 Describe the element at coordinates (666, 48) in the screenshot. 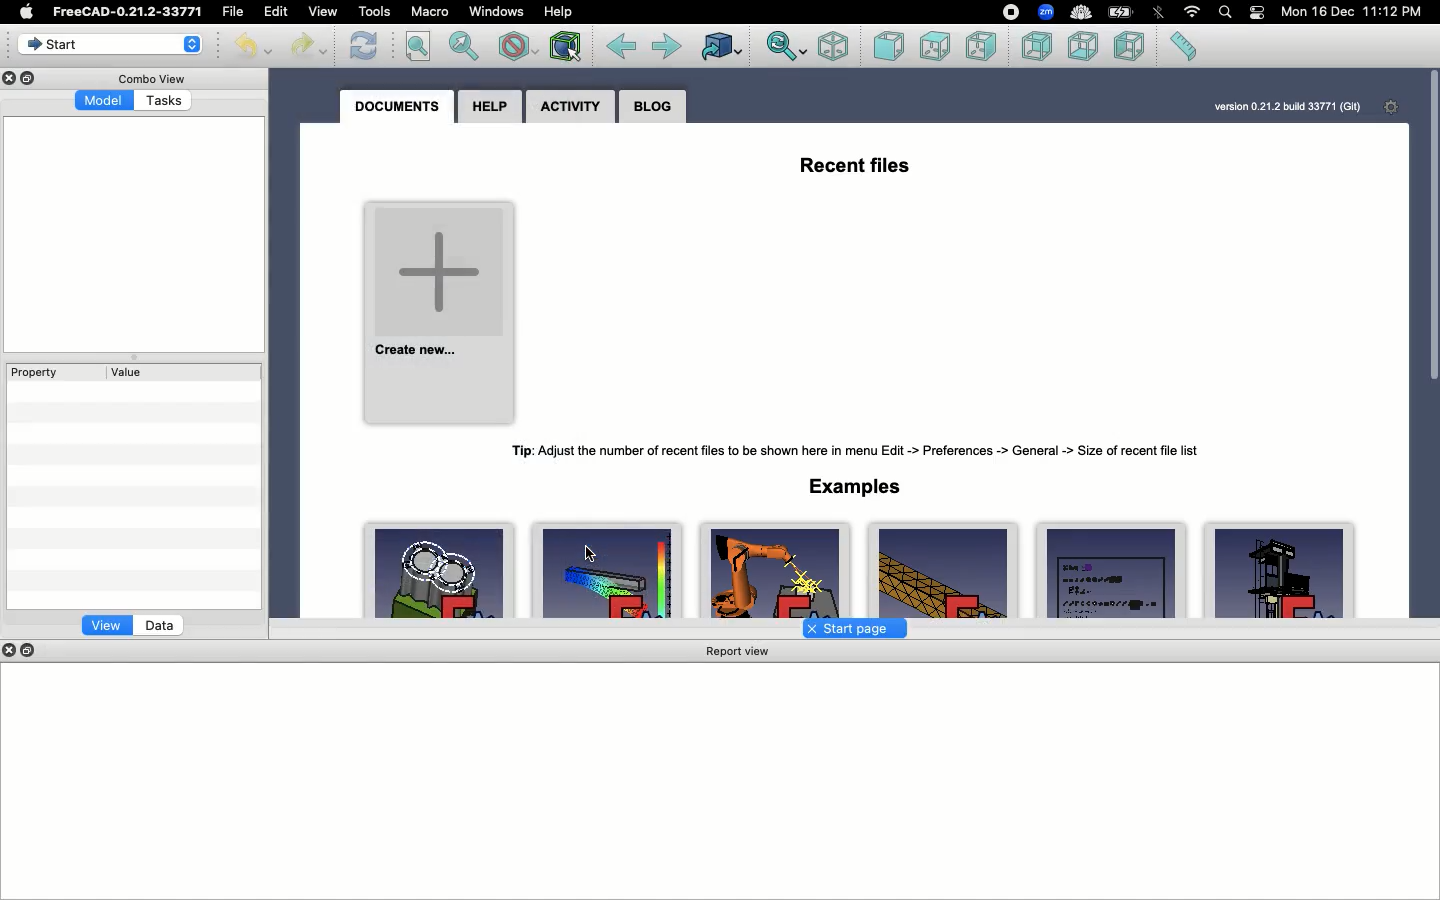

I see `Forward` at that location.